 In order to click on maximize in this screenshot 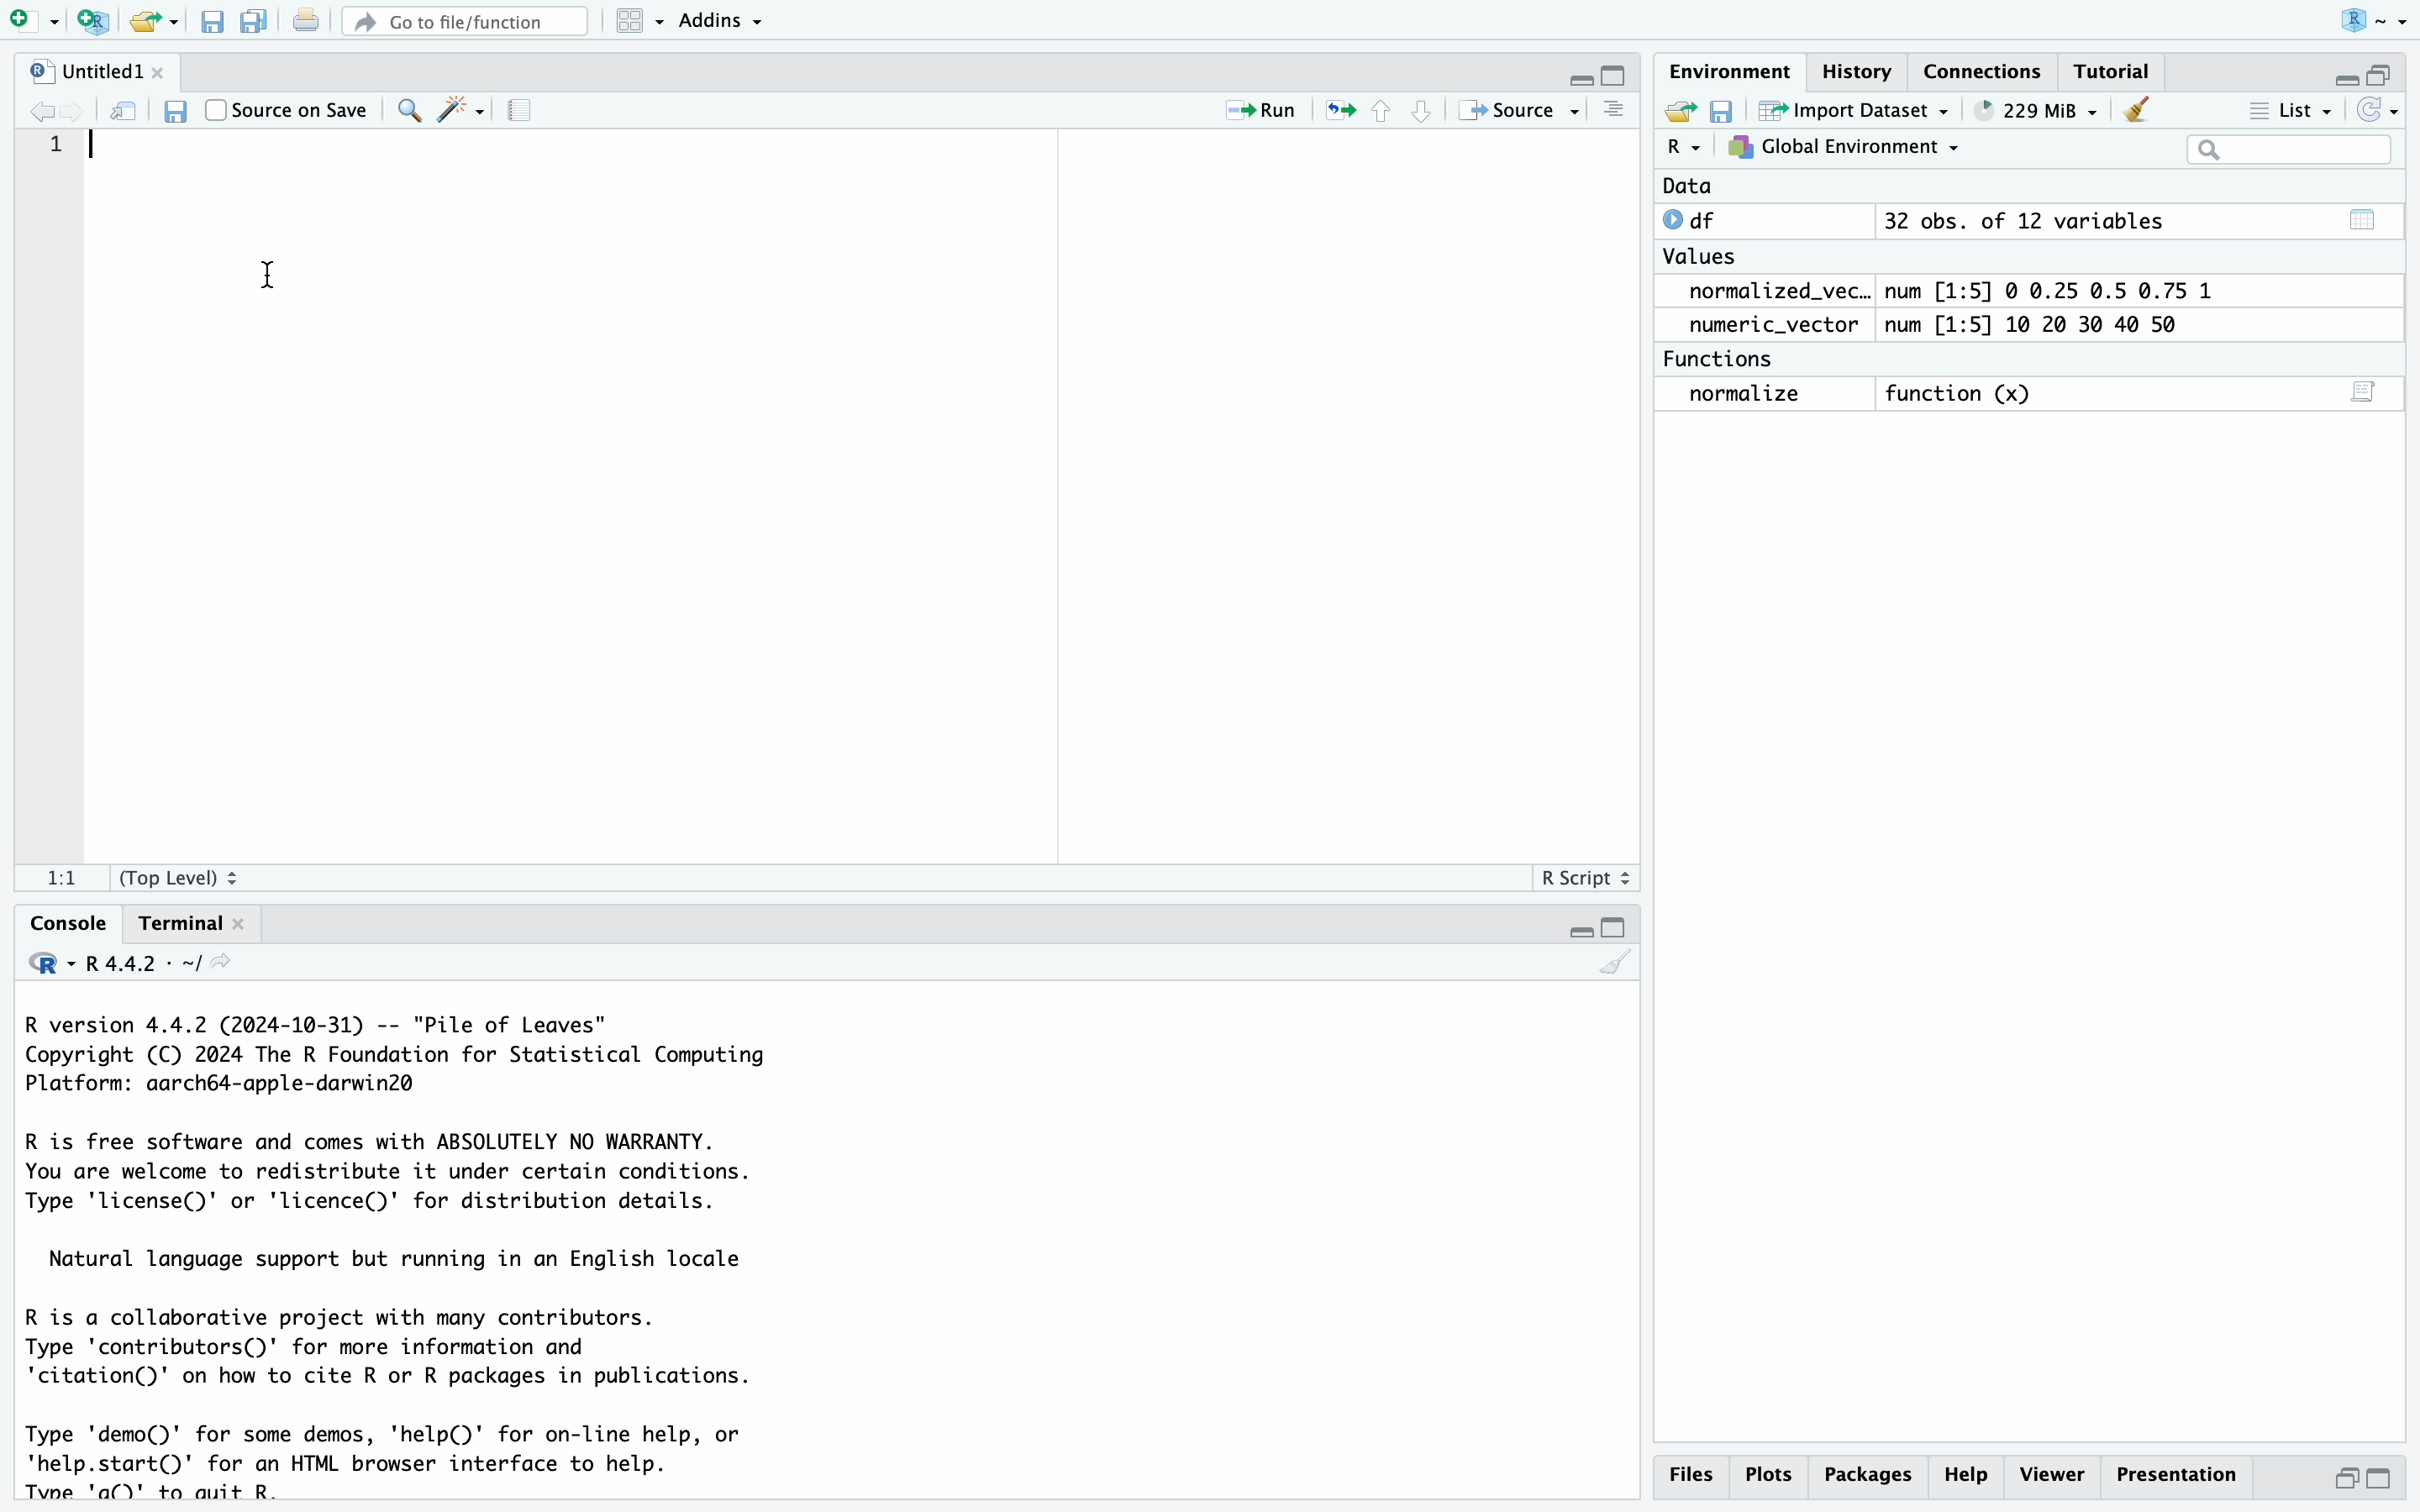, I will do `click(1618, 928)`.